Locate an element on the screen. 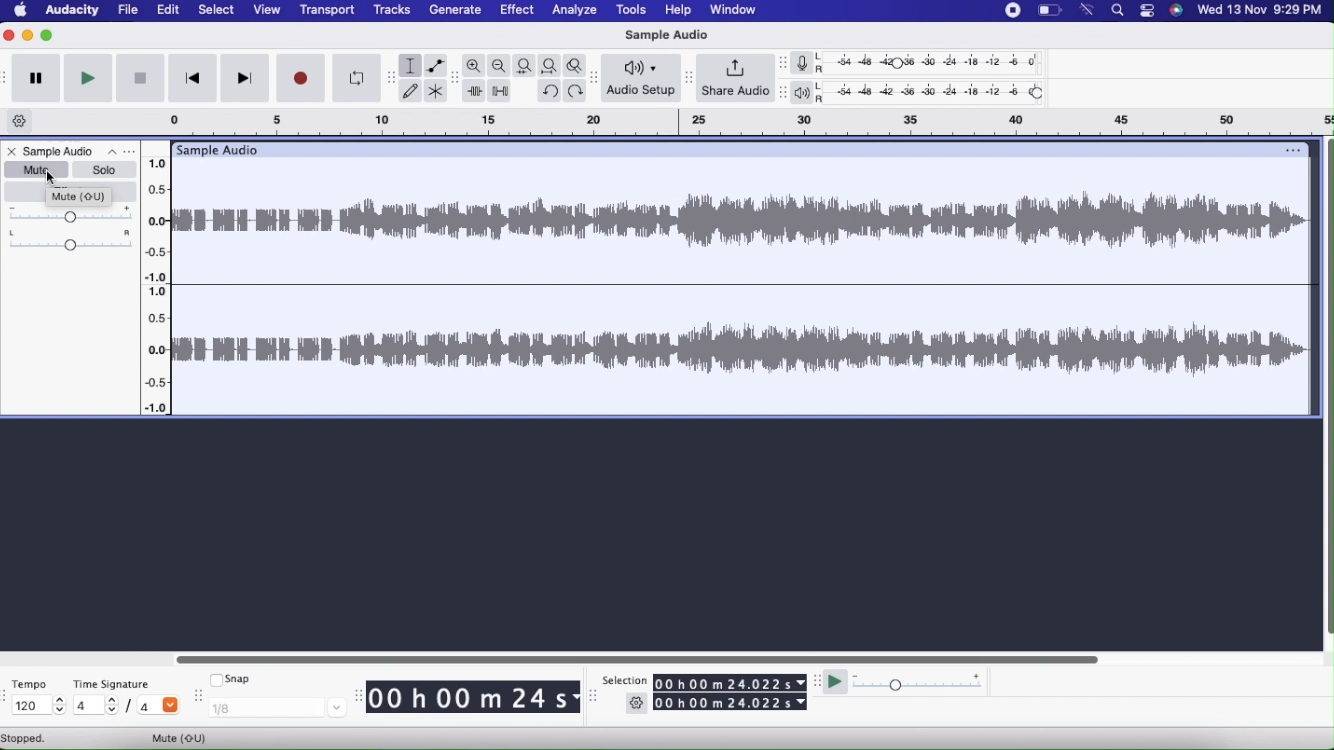 This screenshot has width=1334, height=750. Pause is located at coordinates (34, 80).